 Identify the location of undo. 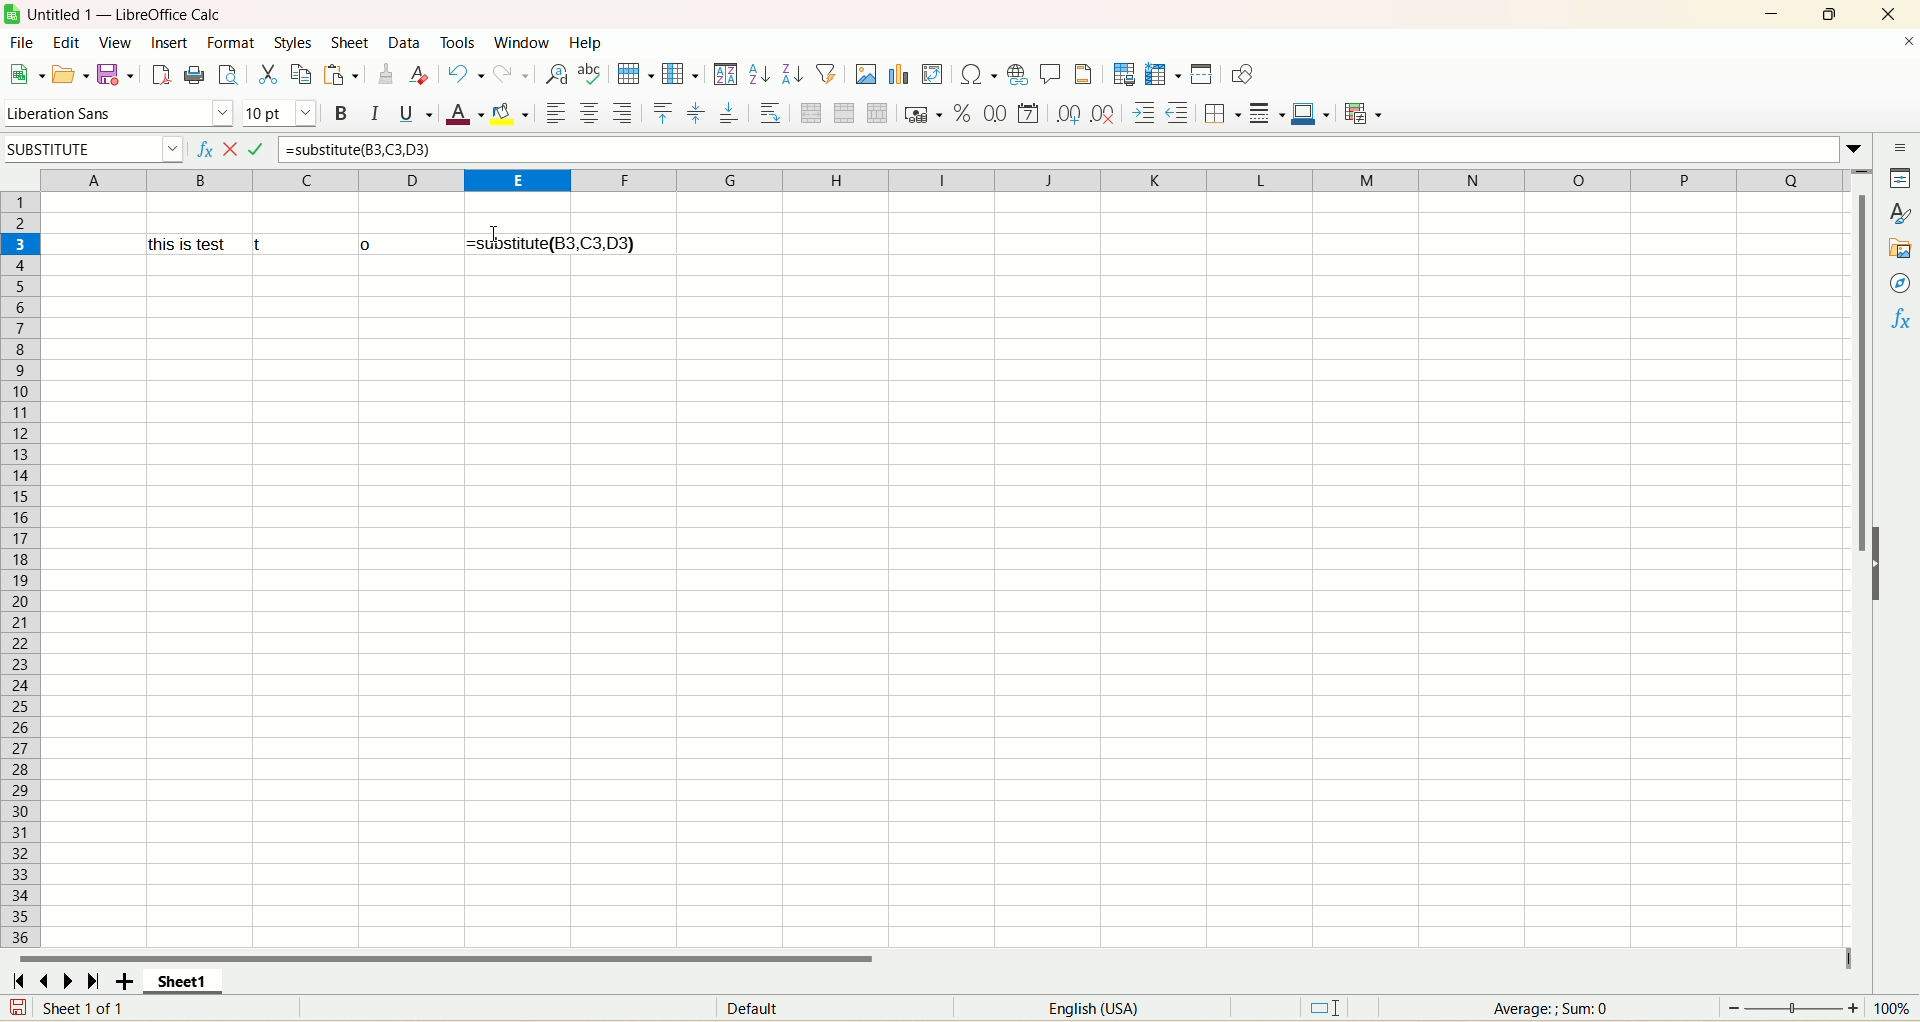
(466, 74).